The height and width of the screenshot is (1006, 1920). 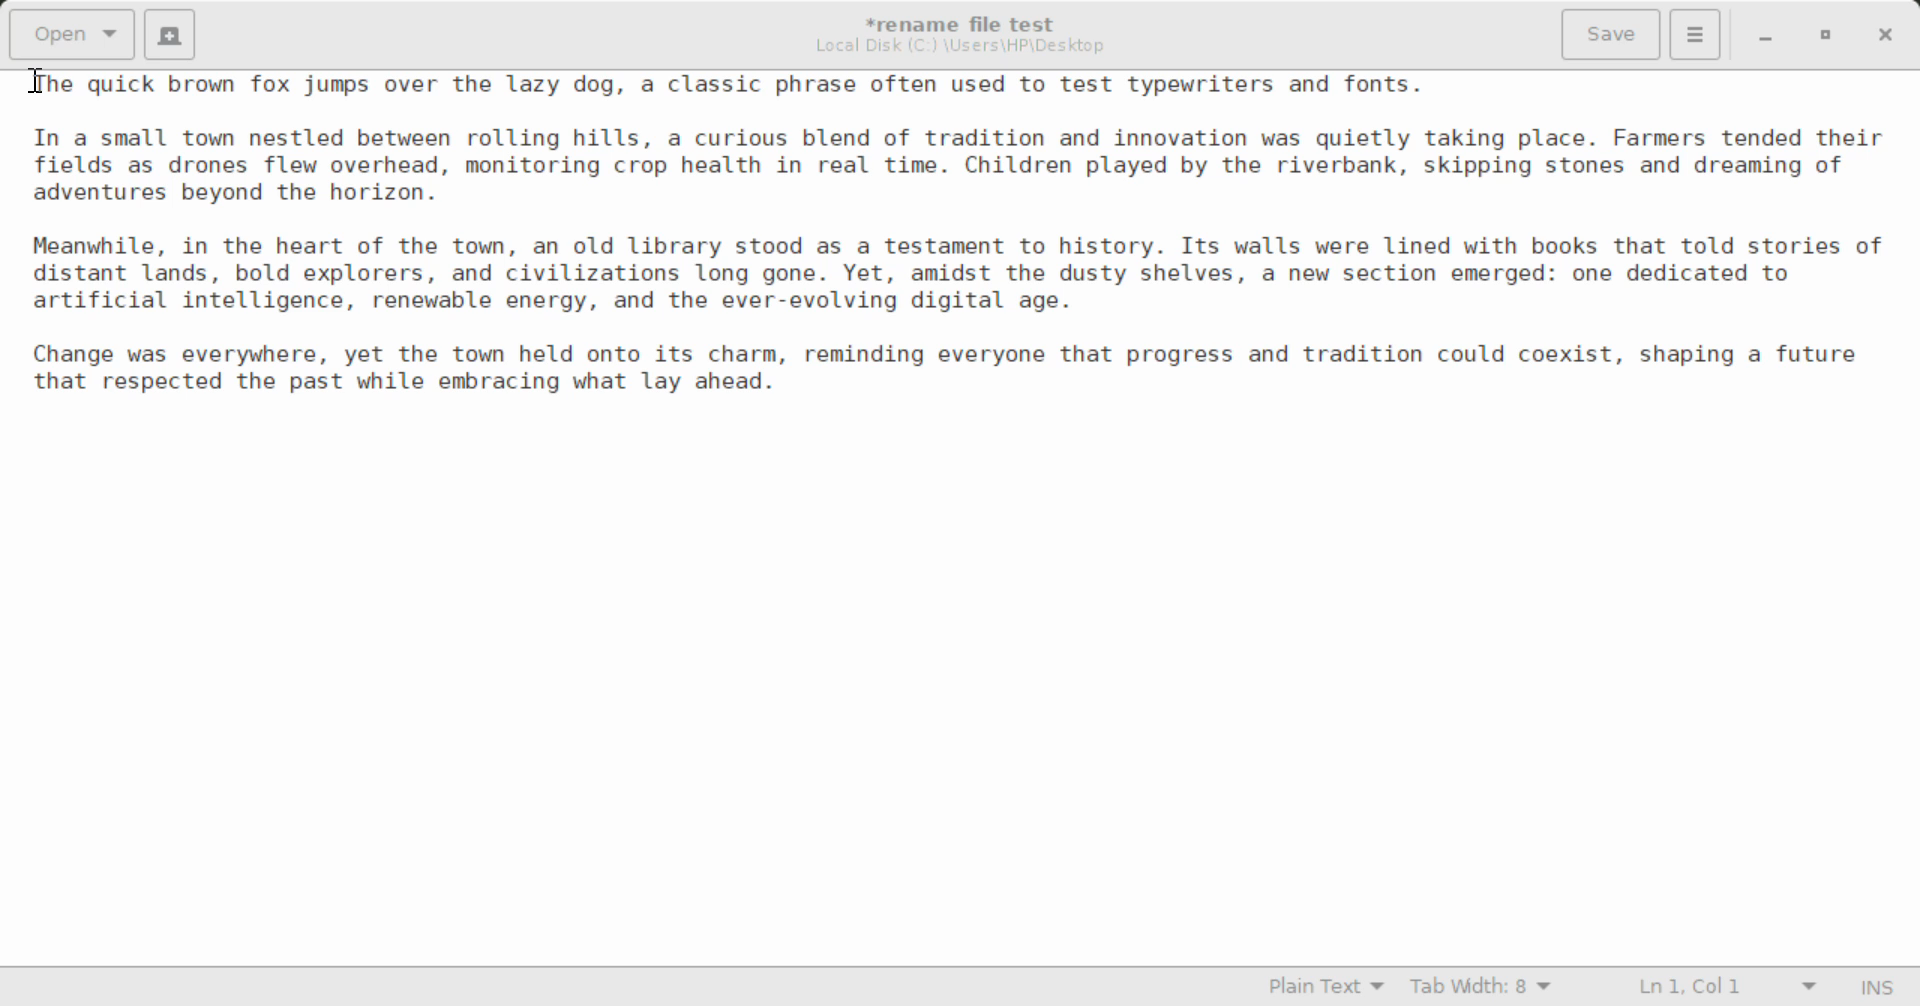 What do you see at coordinates (962, 253) in the screenshot?
I see `The quick brown fox jumps over the lazy dog, a classic phrase often used to test typewriters and fonts.In a small town nestled between rolling hills, a curious blend of tradition and innovation was quietly taking place. Farmers tended theirfields as drones flew overhead, monitoring crop health in real time. Children played by the riverbank, skipping stones and dreaming ofadventures beyond the horizon.Meanwhile, in the heart of the town, an old library stood as a testament to history. Its walls were lined with books that told stories ofdistant lands, bold explorers, and civilizations long gone. Yet, amidst the dusty shelves, a new section emerged: one dedicated toartificial intelligence, renewable energy, and the ever-evolving digital age.Change was everywhere, yet the town held onto its charm, reminding everyone that progress and tradition could coexist, shaping a futurethat respected the past while embracing what lay ahead.` at bounding box center [962, 253].